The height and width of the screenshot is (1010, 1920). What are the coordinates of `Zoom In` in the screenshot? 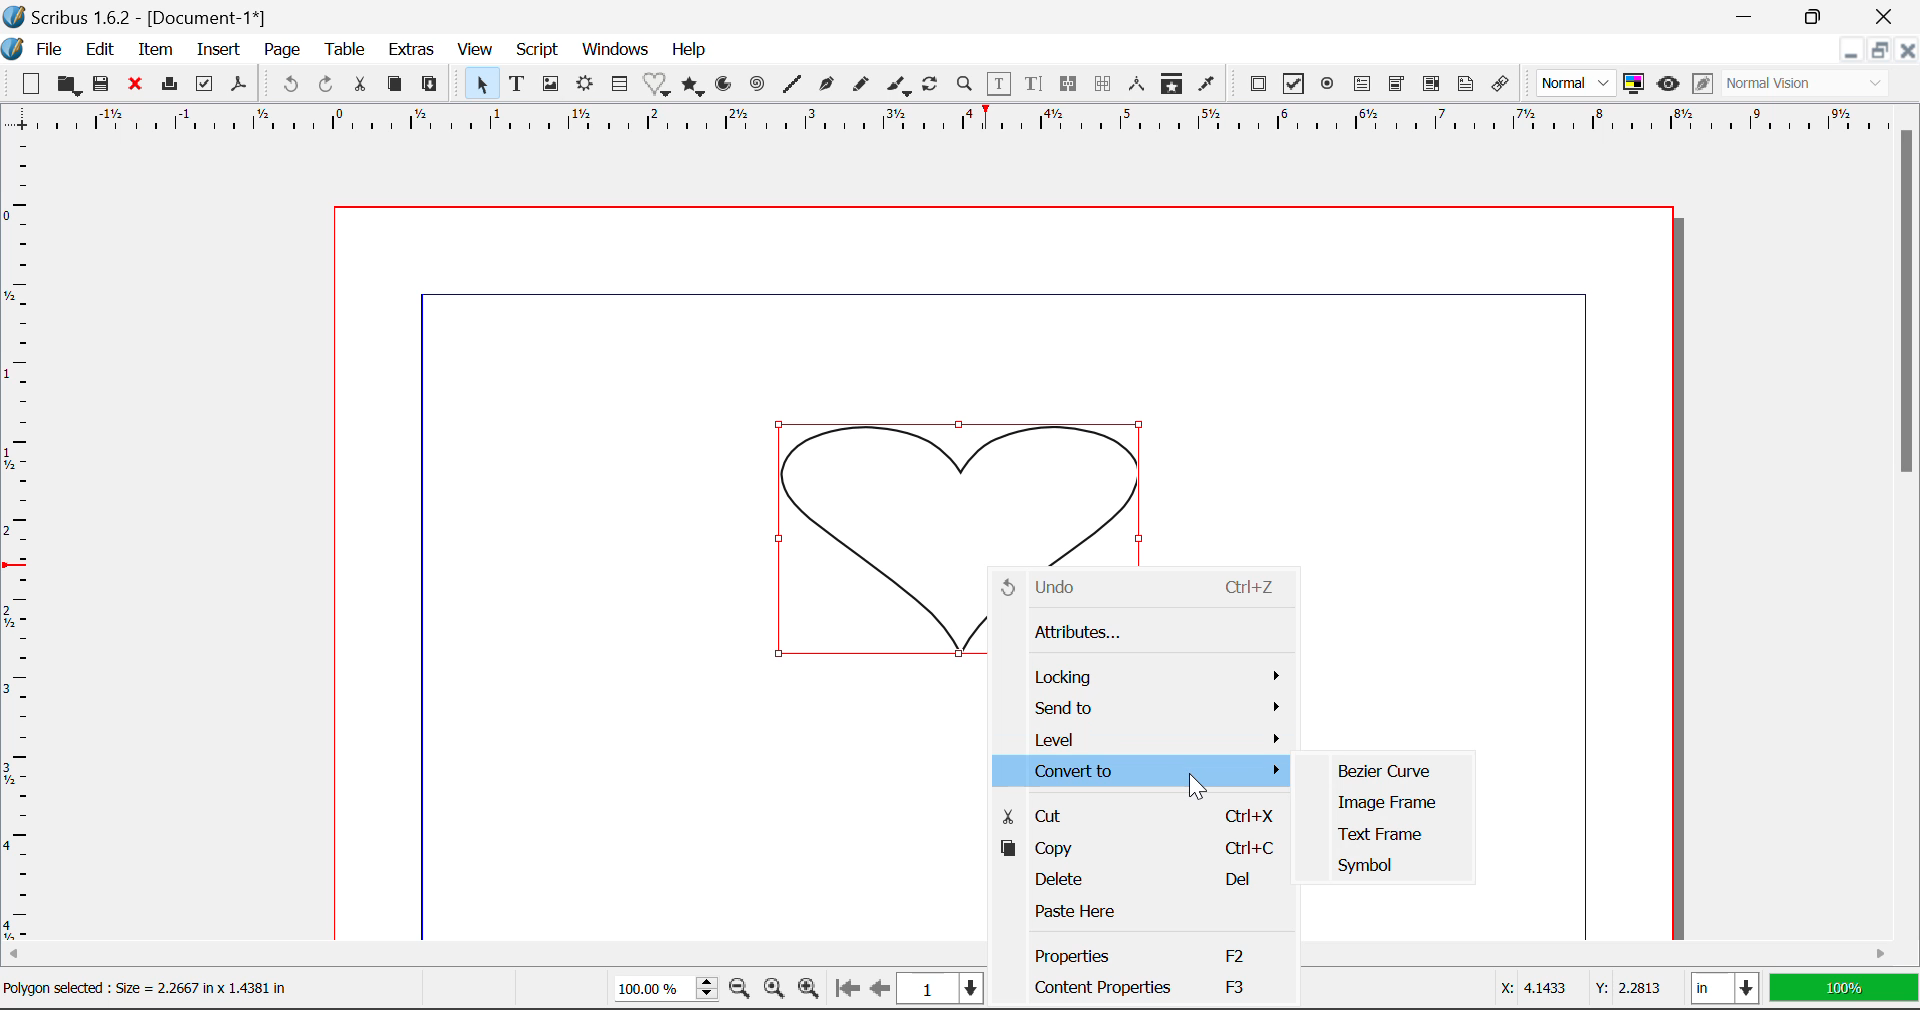 It's located at (809, 990).